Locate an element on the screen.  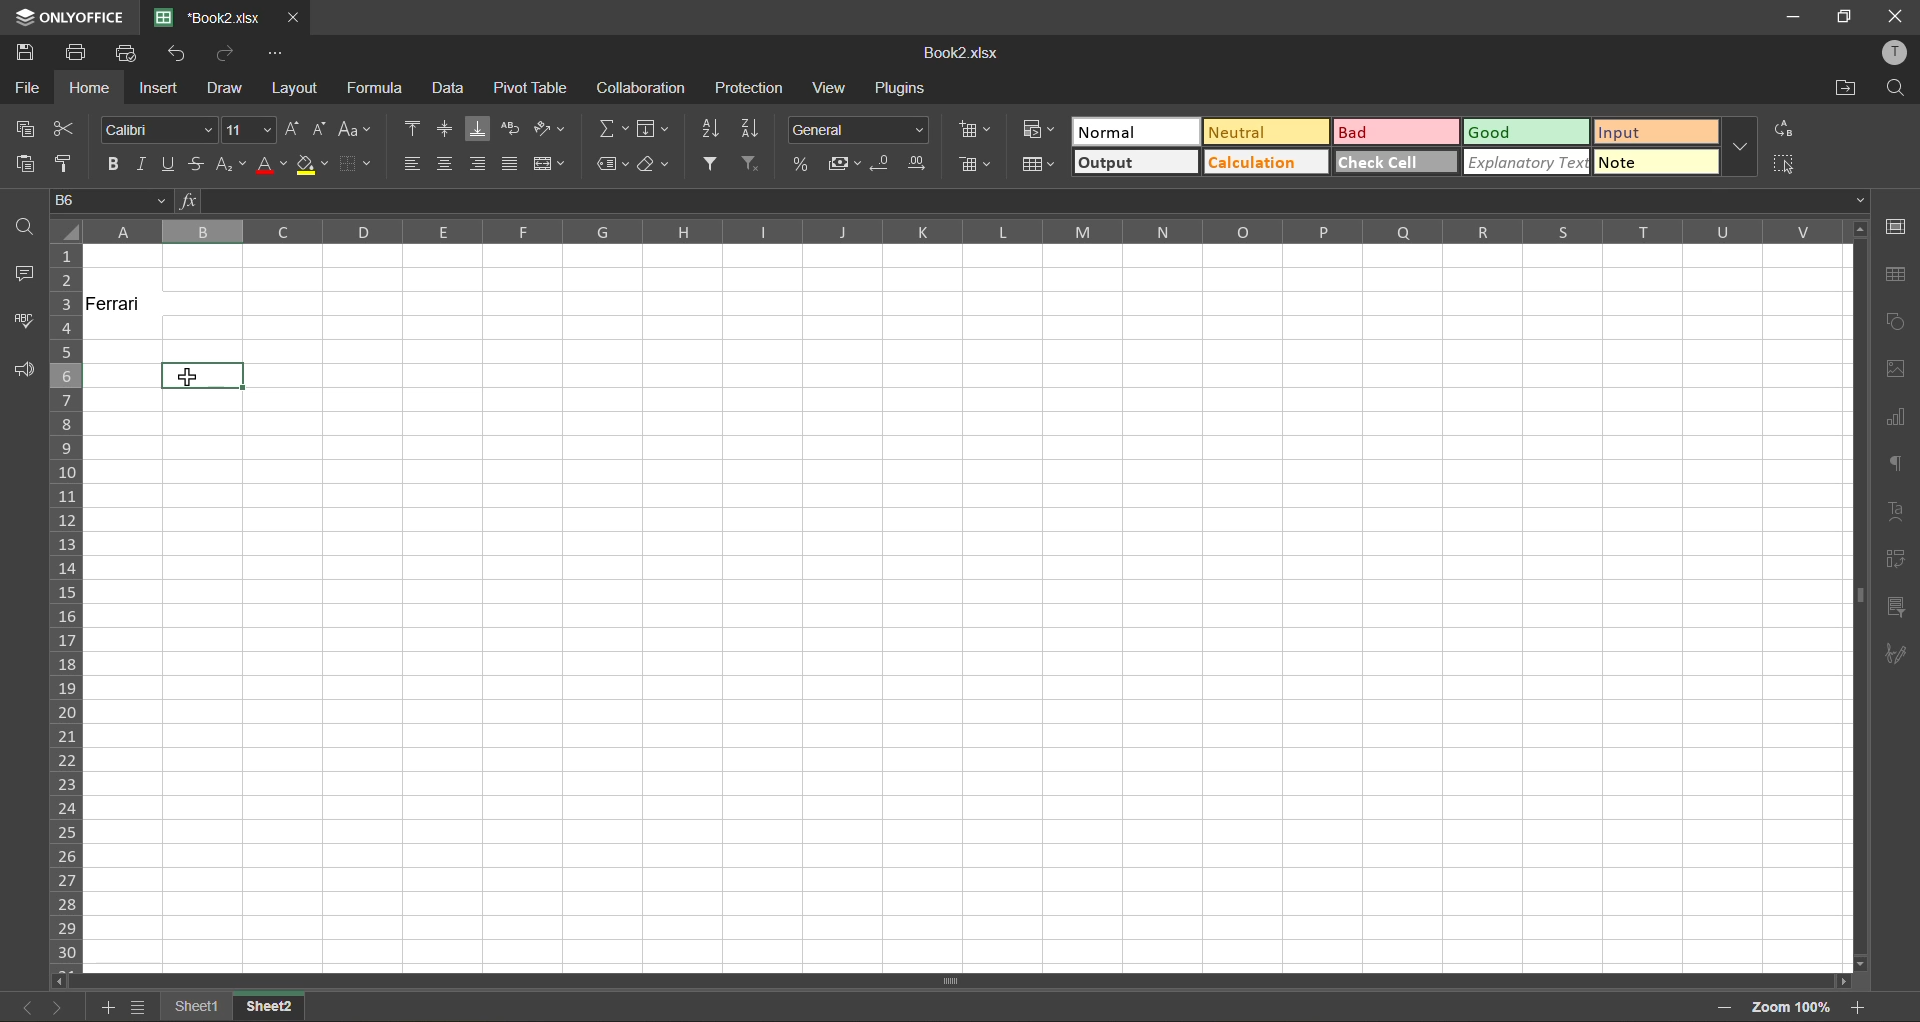
bold is located at coordinates (115, 166).